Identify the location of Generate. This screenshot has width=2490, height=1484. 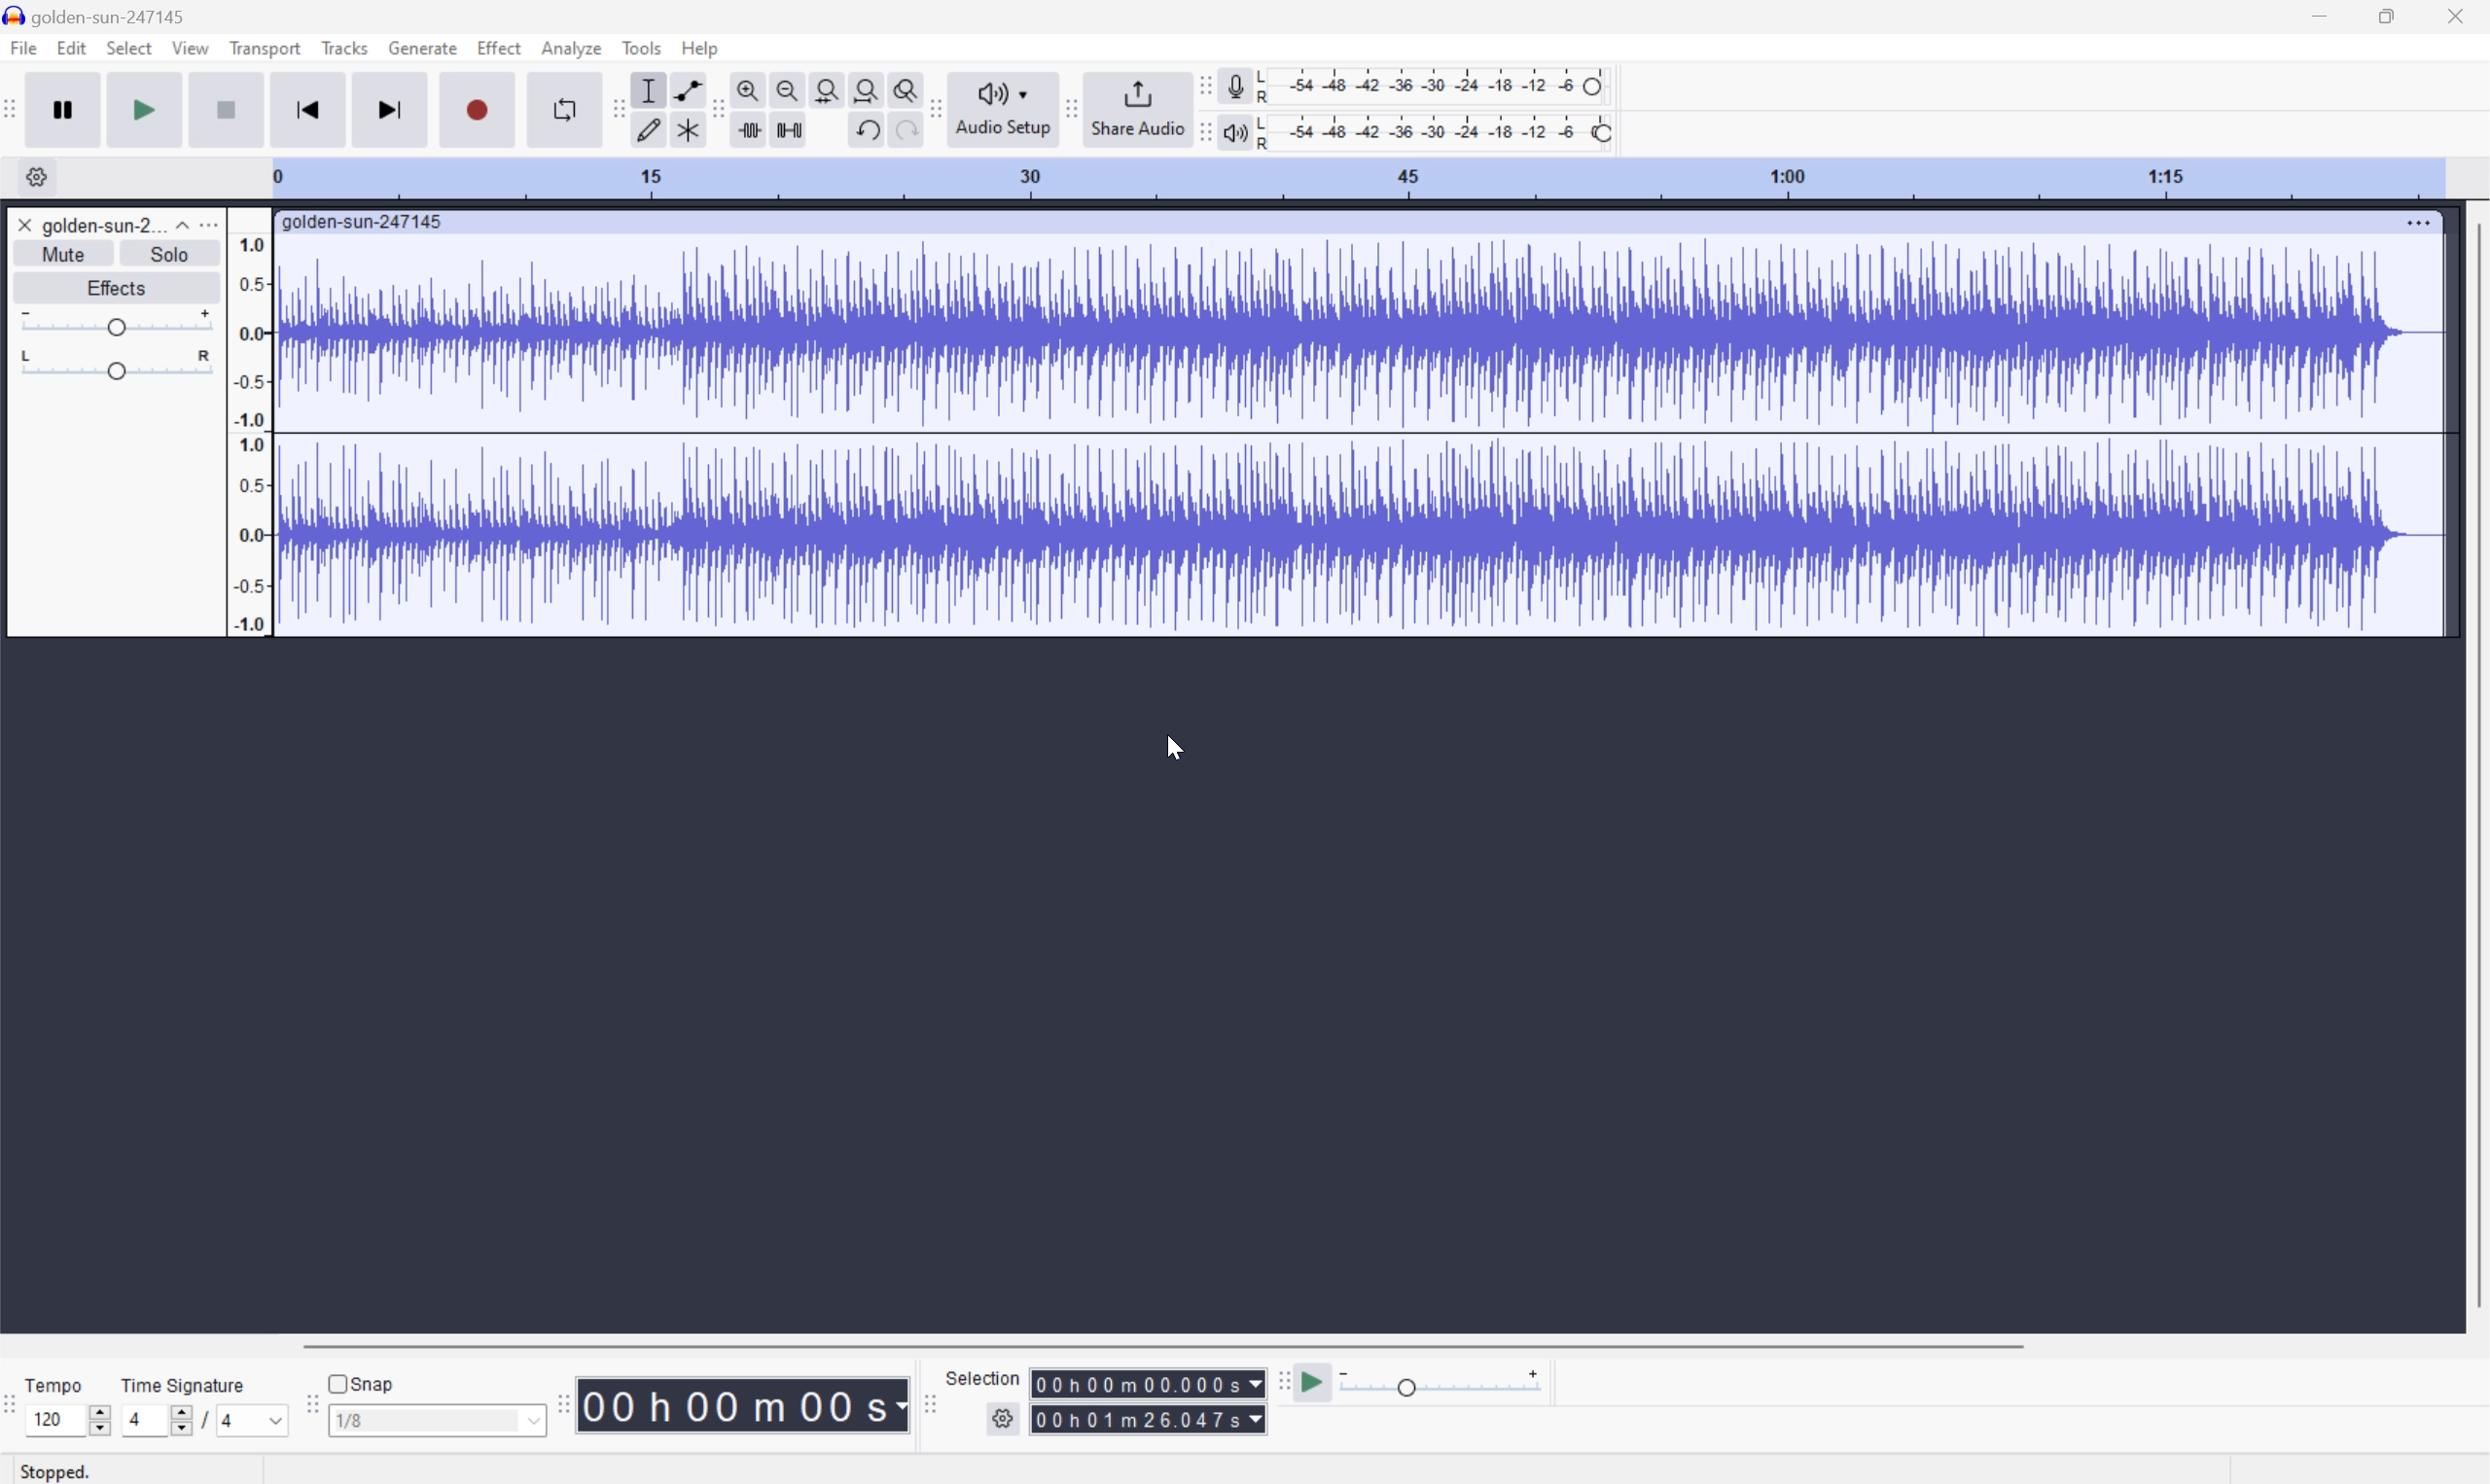
(425, 49).